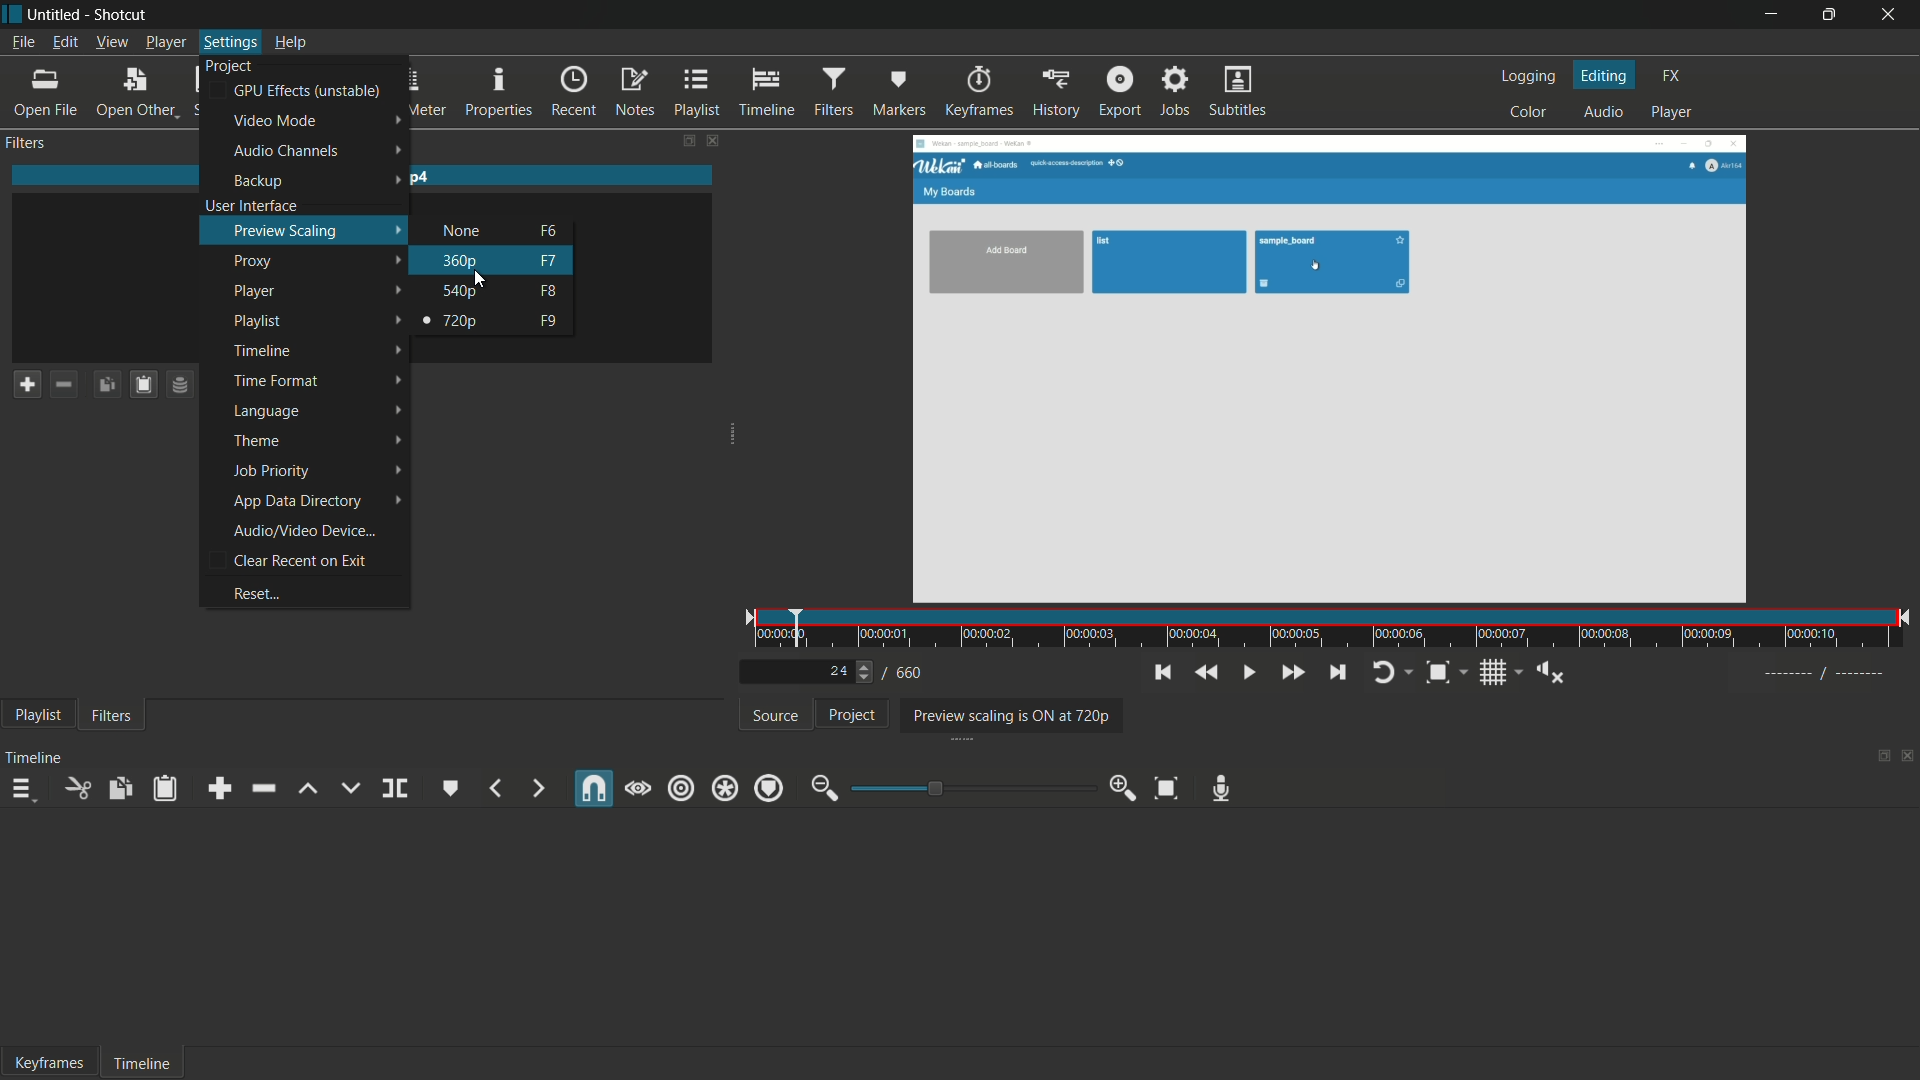 Image resolution: width=1920 pixels, height=1080 pixels. I want to click on ripple, so click(679, 788).